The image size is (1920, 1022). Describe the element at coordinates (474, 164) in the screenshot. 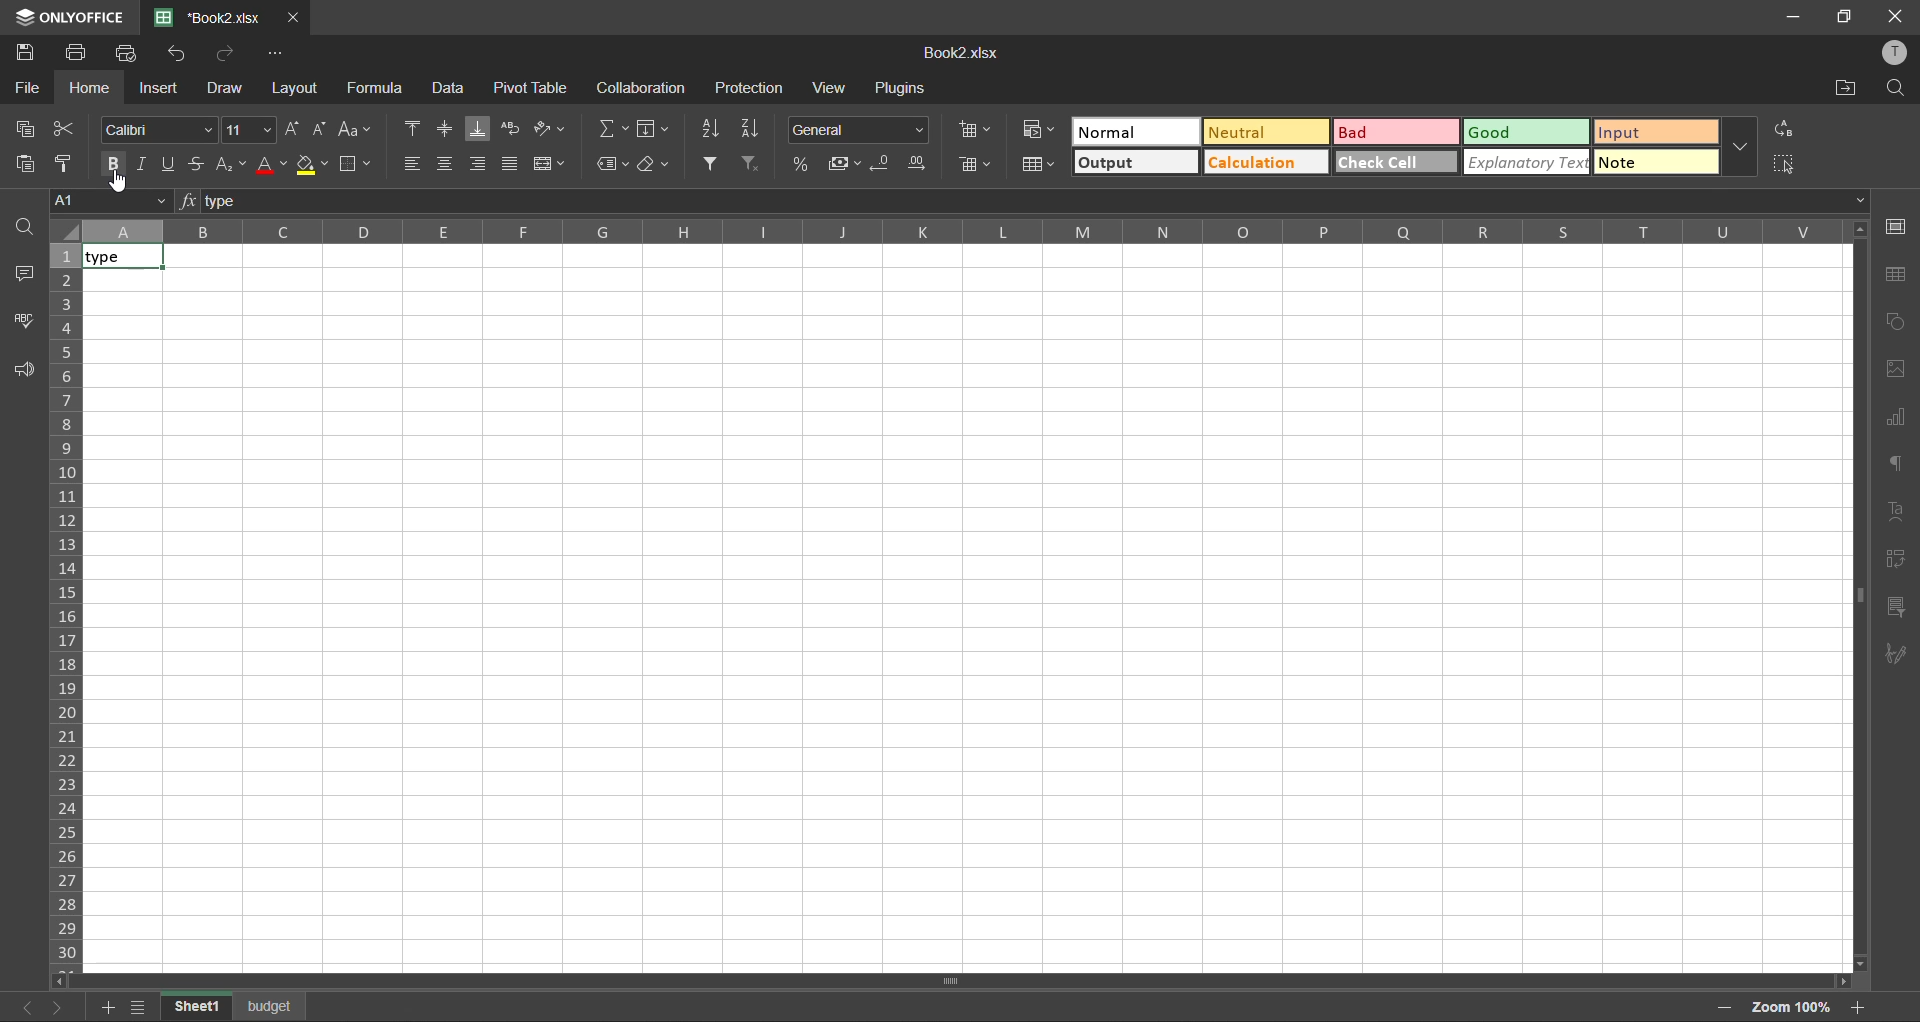

I see `align right` at that location.